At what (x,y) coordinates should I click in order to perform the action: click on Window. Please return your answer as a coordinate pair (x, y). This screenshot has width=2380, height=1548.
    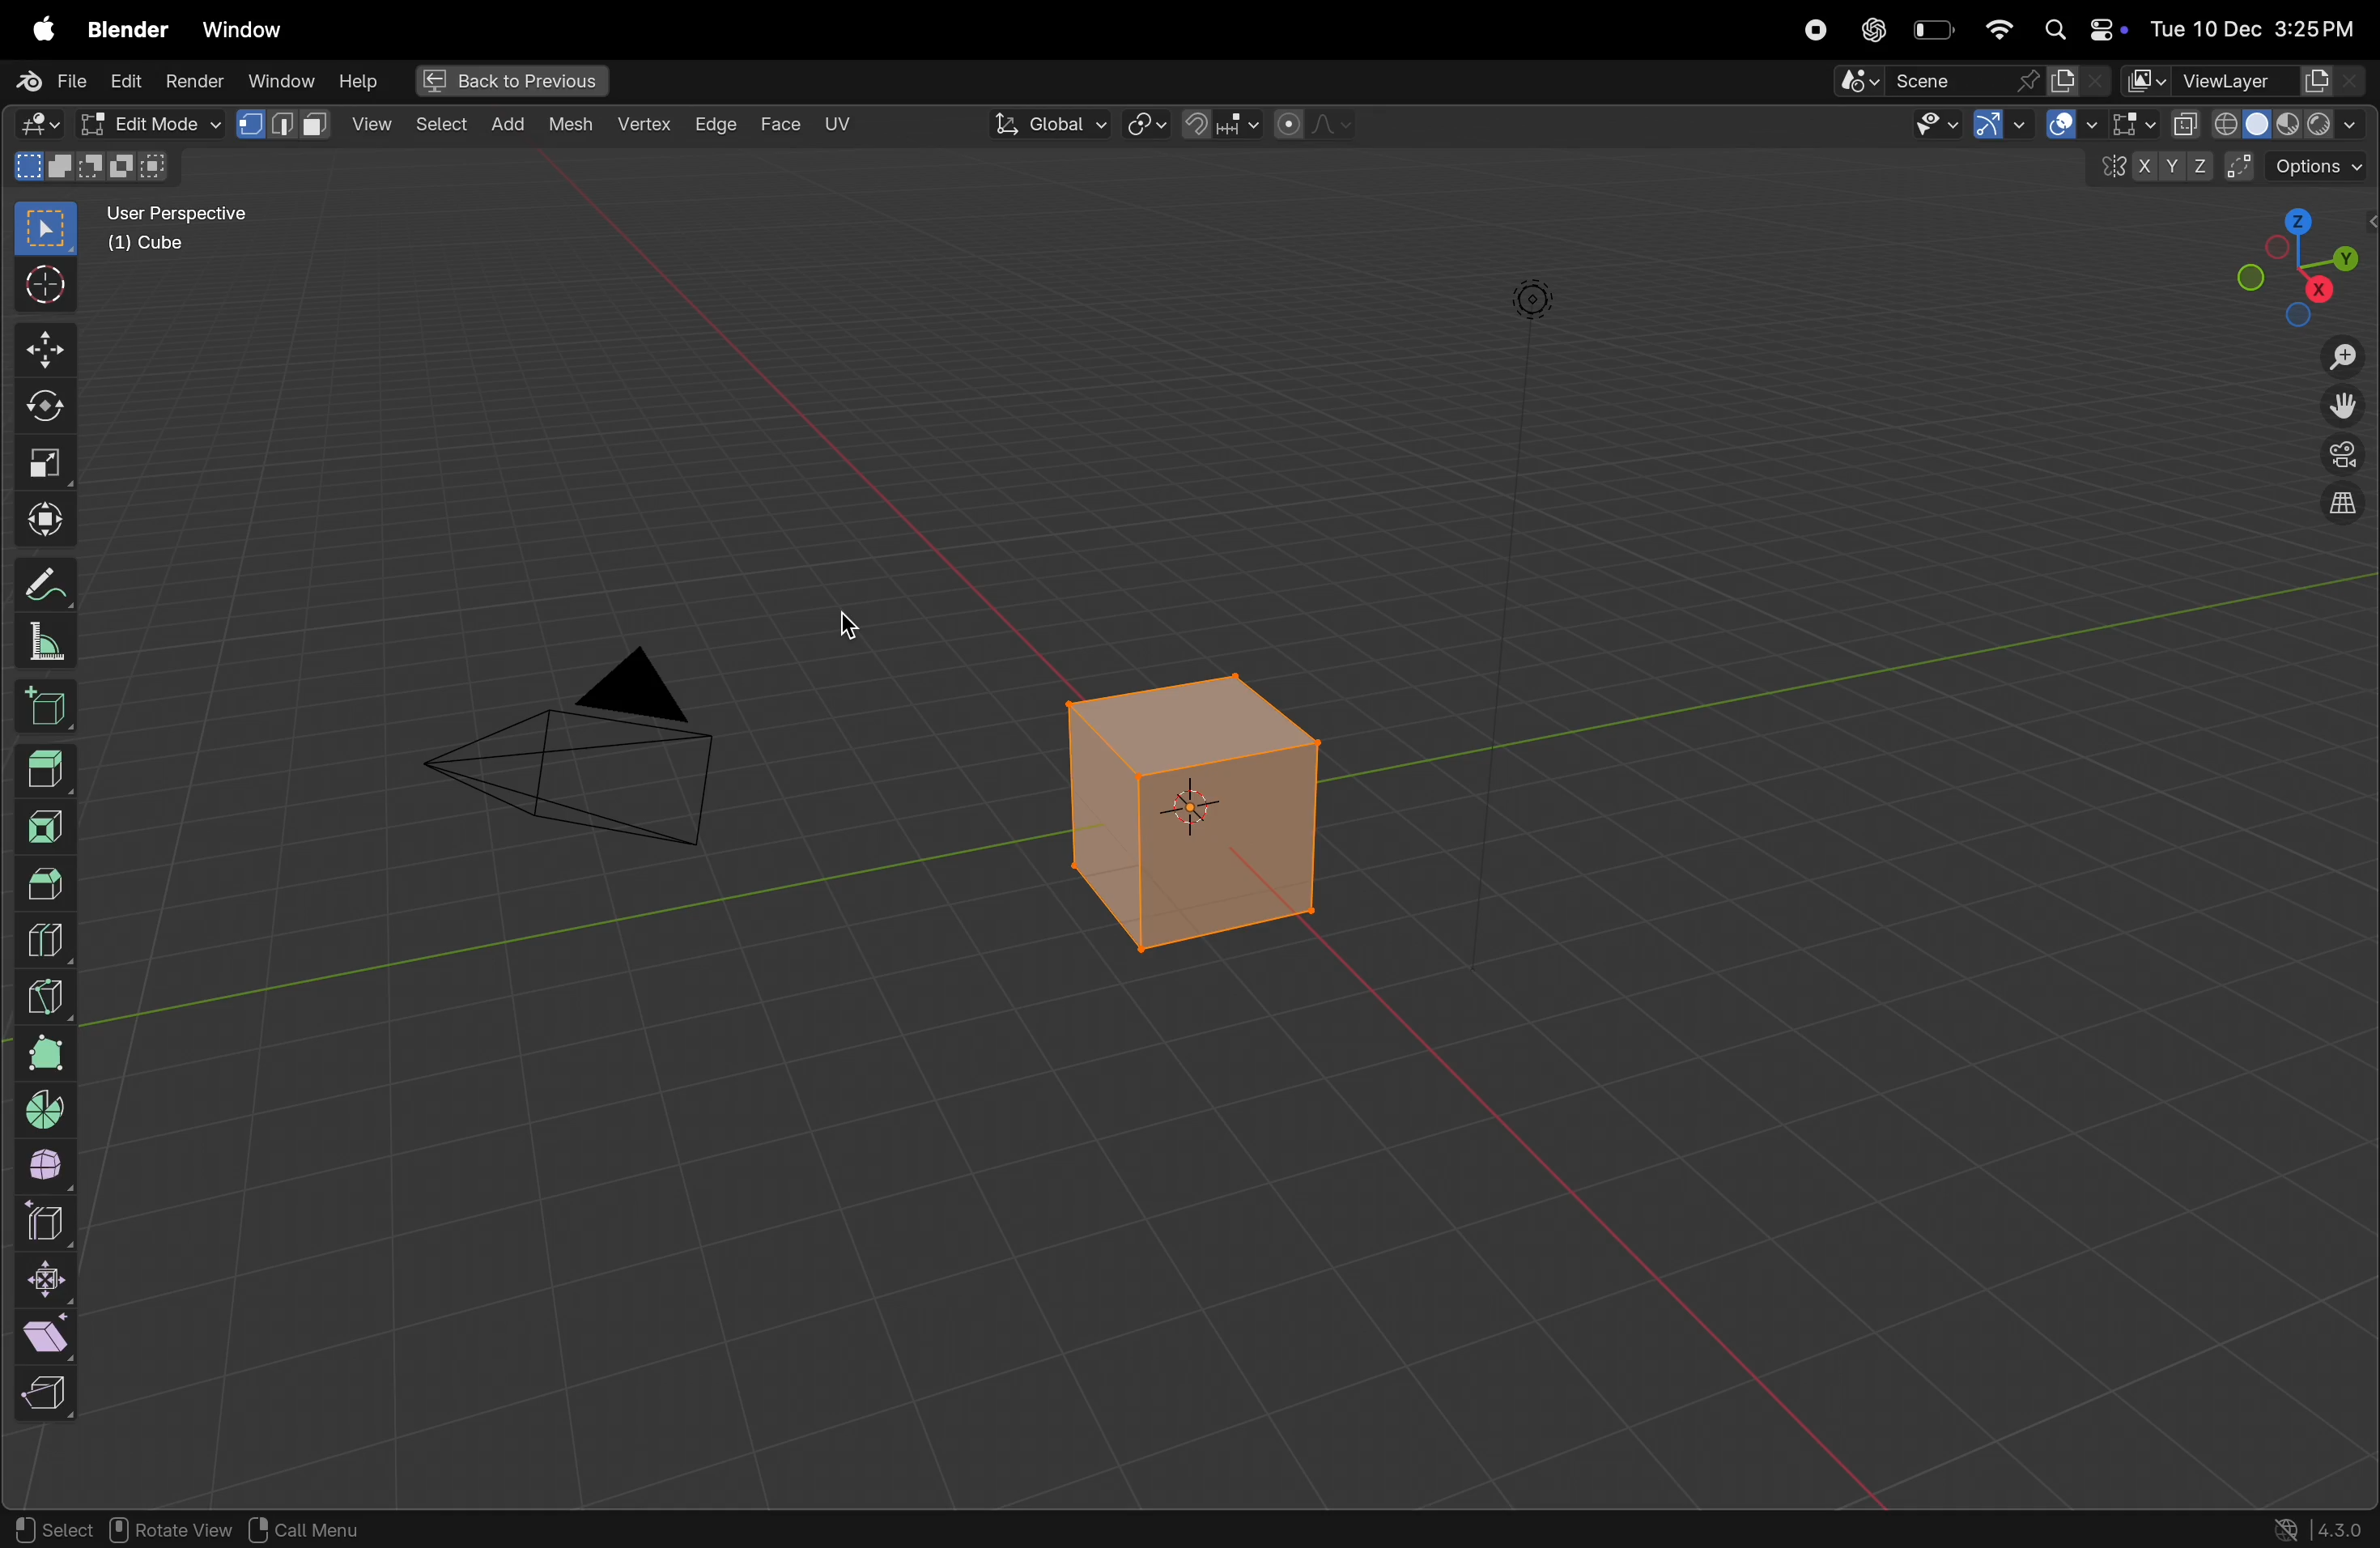
    Looking at the image, I should click on (280, 80).